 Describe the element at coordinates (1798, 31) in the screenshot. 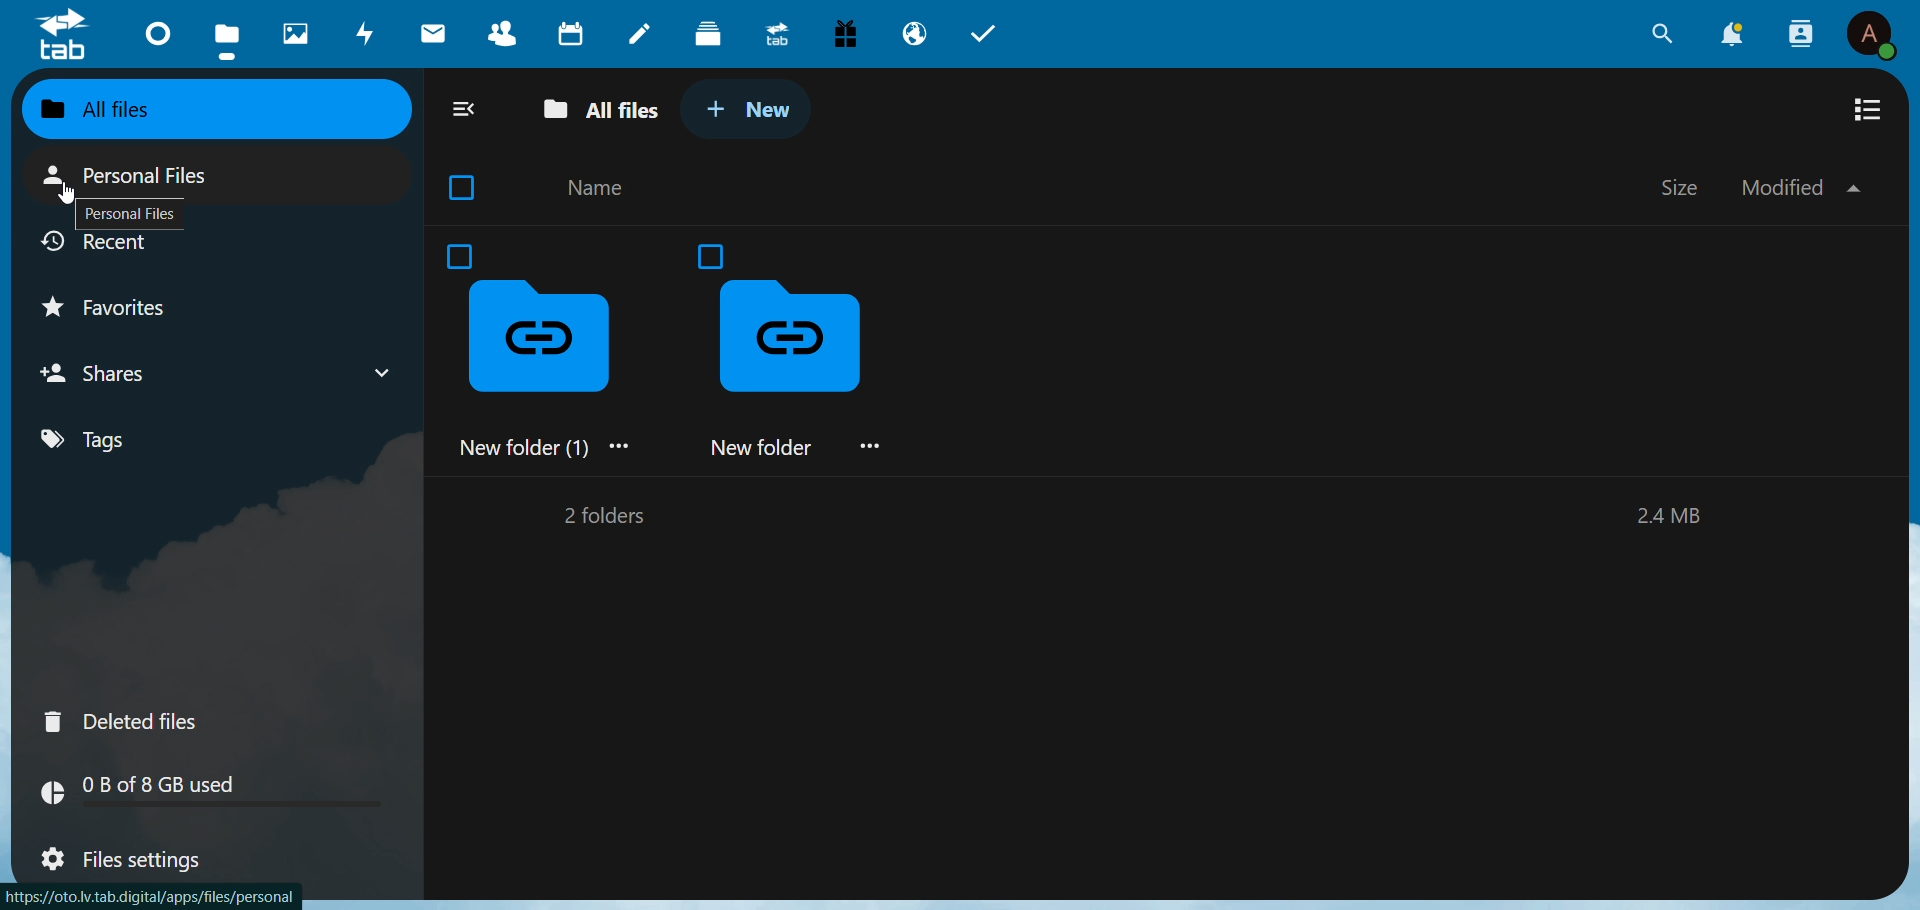

I see `search contact` at that location.